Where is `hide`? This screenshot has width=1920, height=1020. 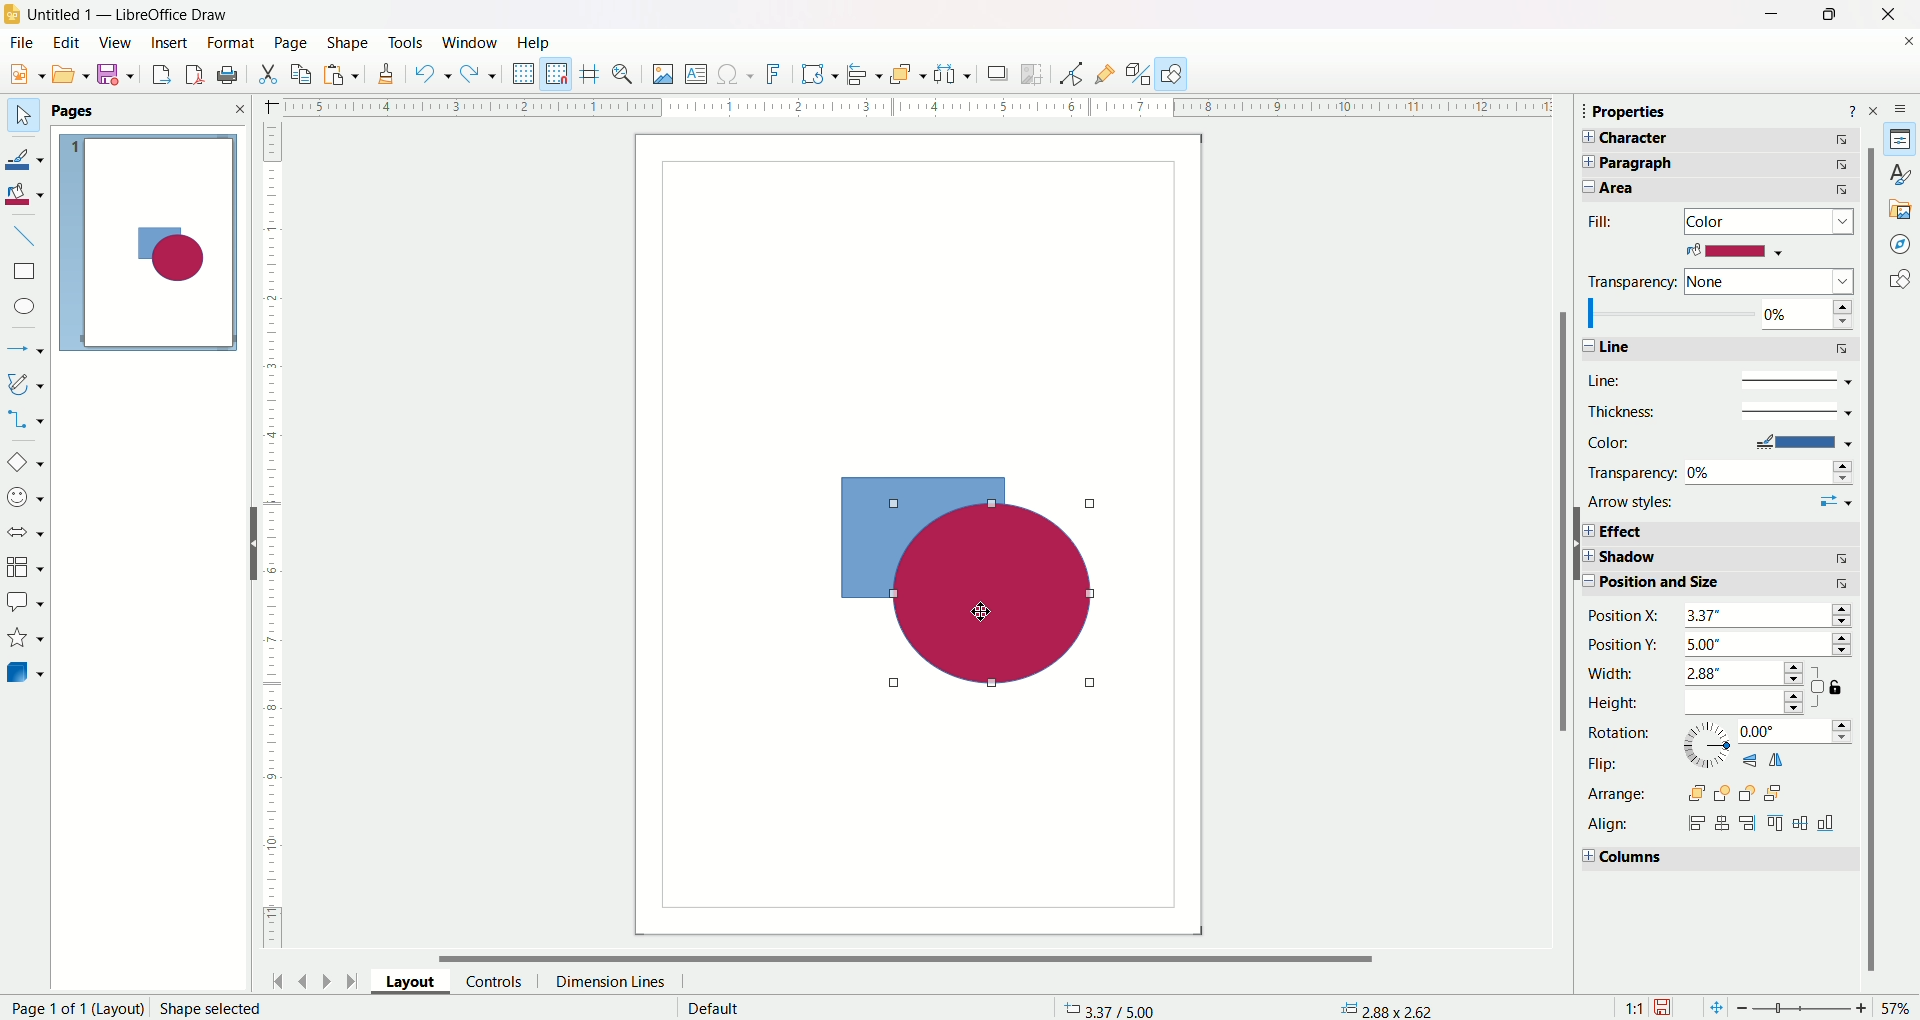
hide is located at coordinates (251, 545).